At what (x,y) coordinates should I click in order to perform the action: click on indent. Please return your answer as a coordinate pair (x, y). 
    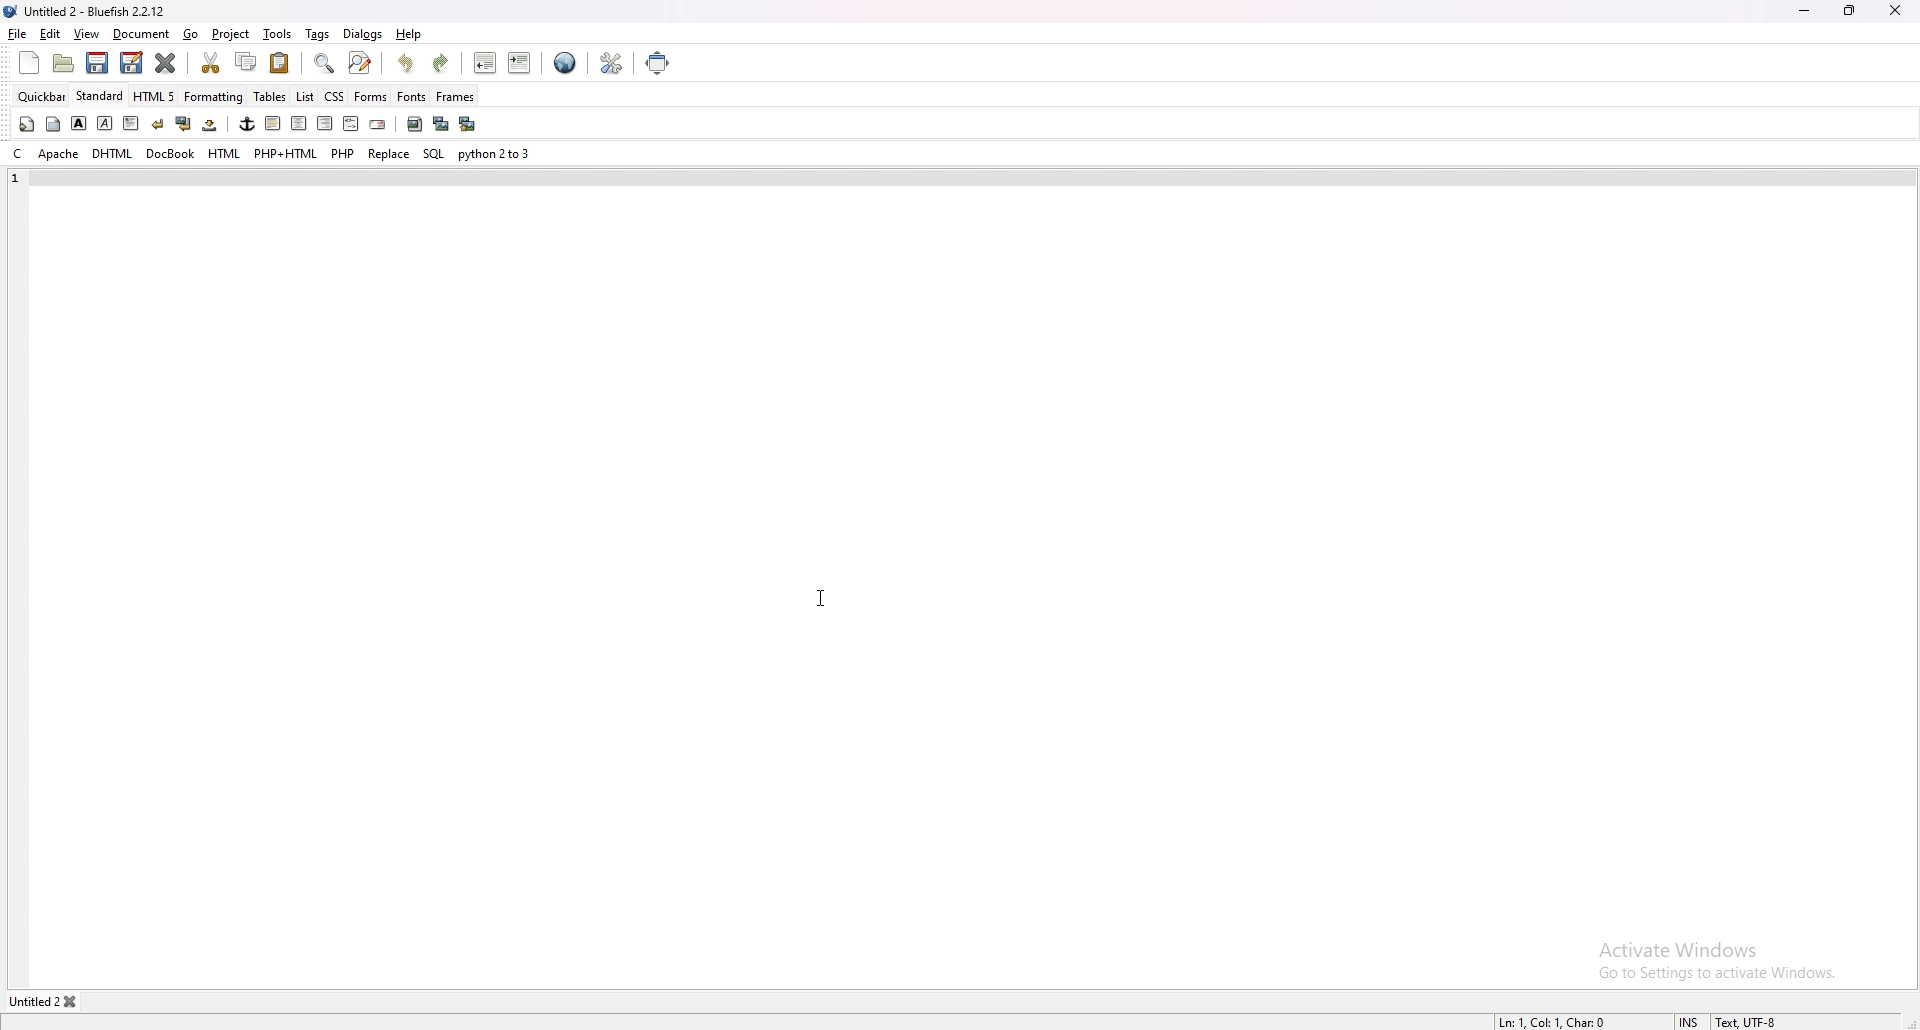
    Looking at the image, I should click on (520, 62).